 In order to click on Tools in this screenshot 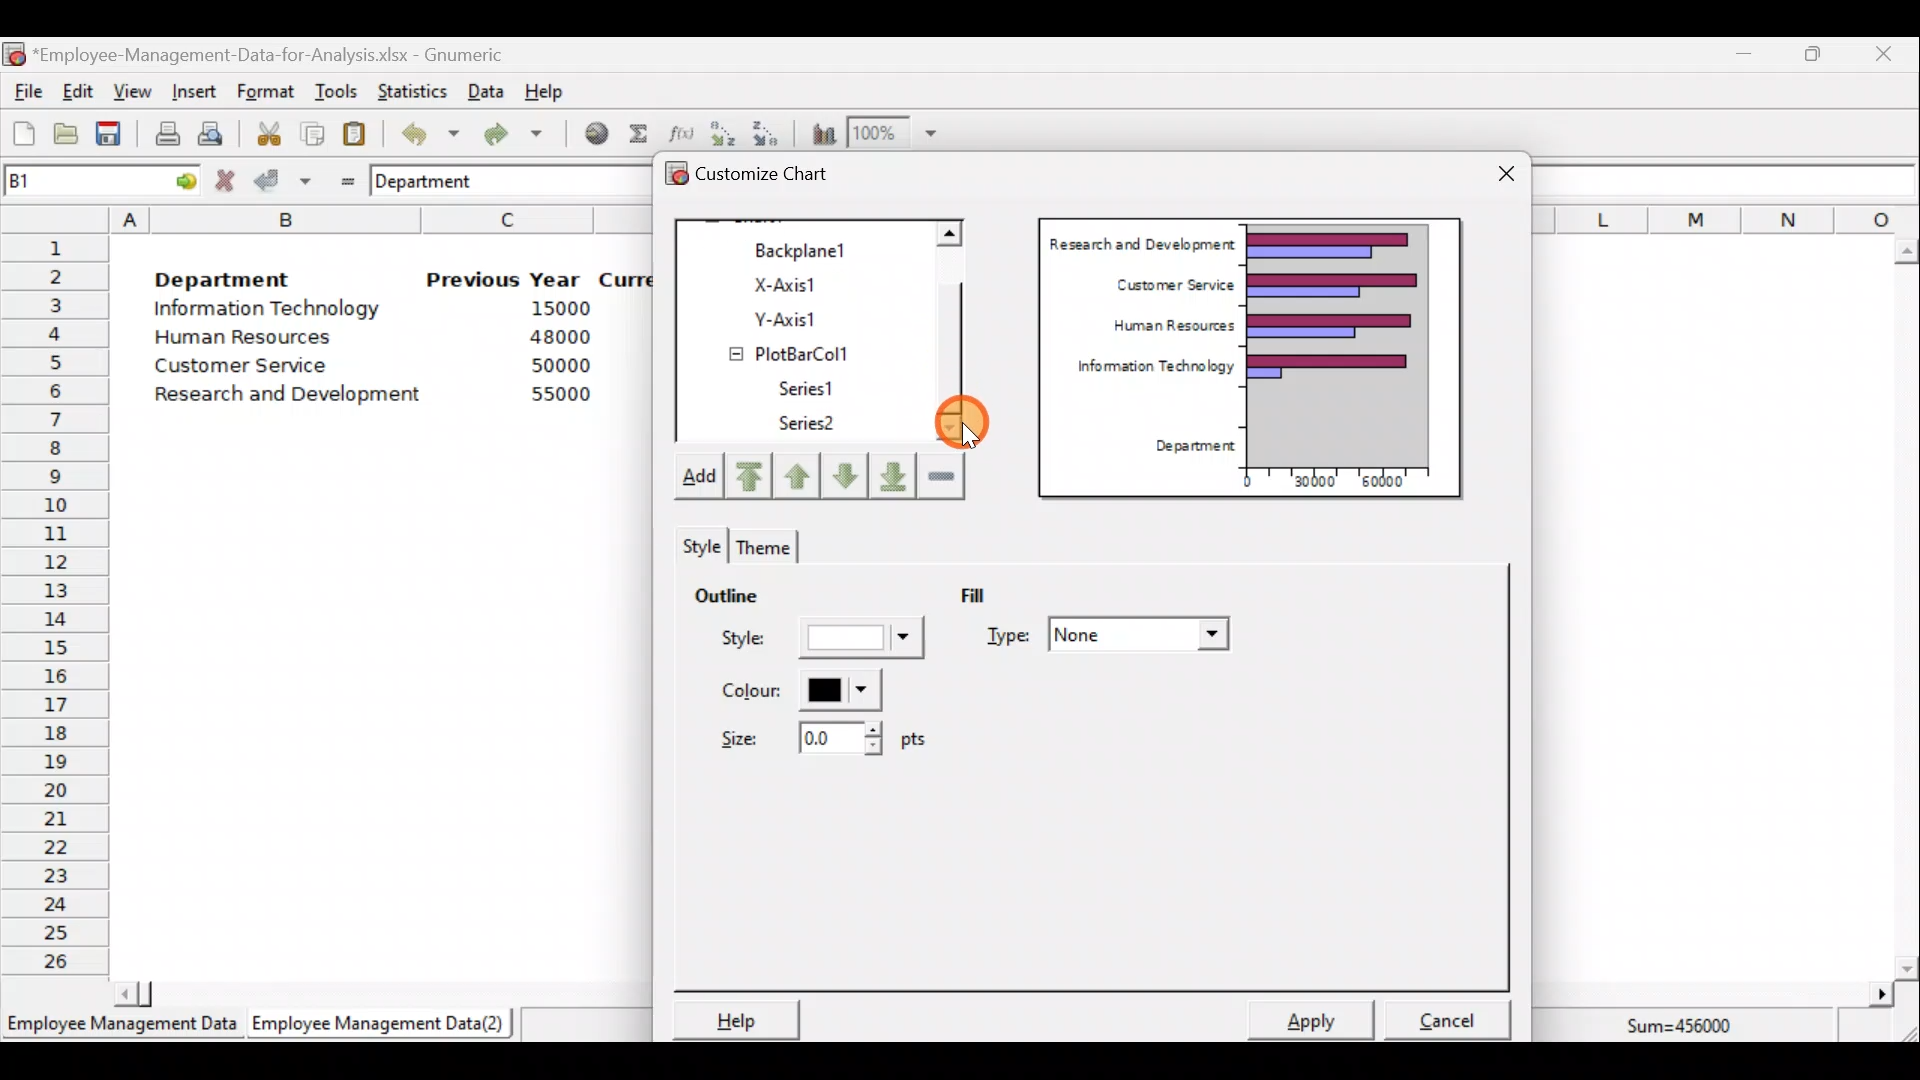, I will do `click(335, 93)`.